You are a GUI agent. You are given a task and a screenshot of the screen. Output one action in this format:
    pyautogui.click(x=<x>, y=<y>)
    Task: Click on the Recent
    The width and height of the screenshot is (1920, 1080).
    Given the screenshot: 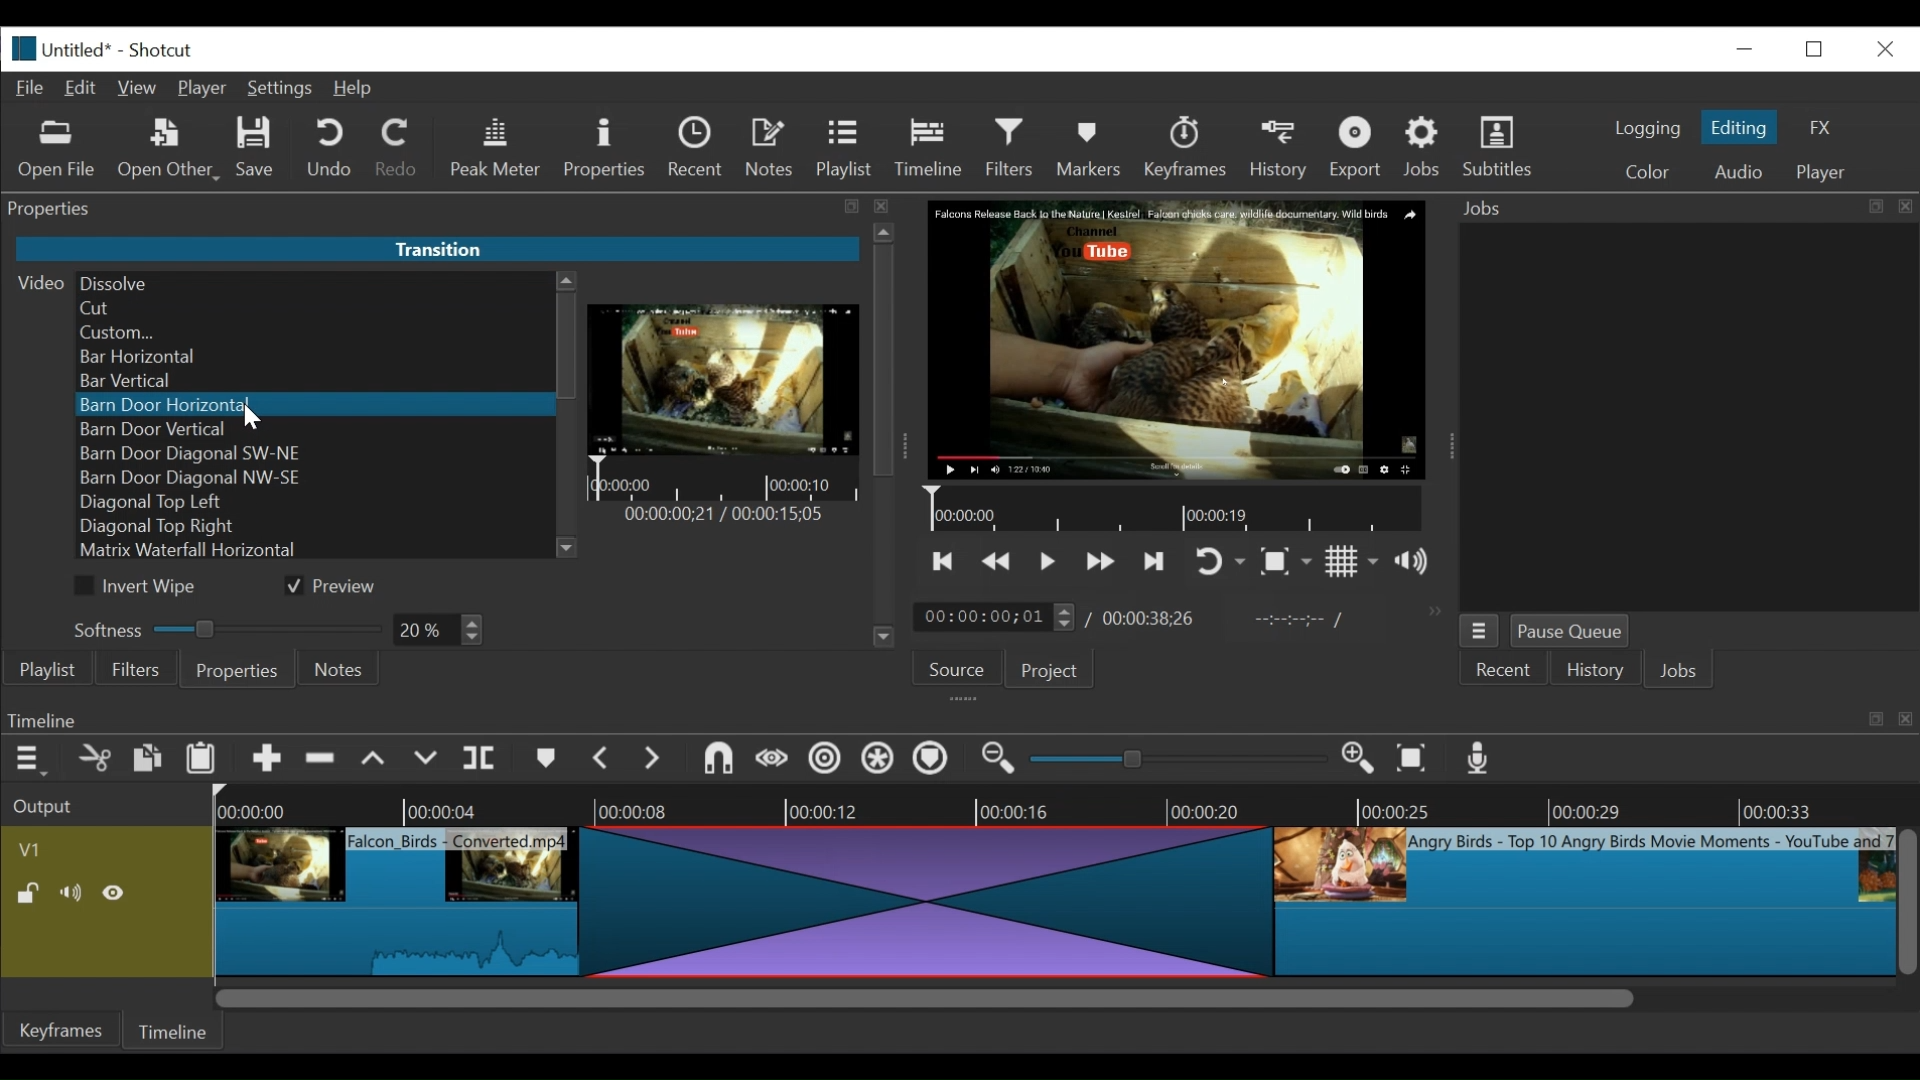 What is the action you would take?
    pyautogui.click(x=700, y=150)
    